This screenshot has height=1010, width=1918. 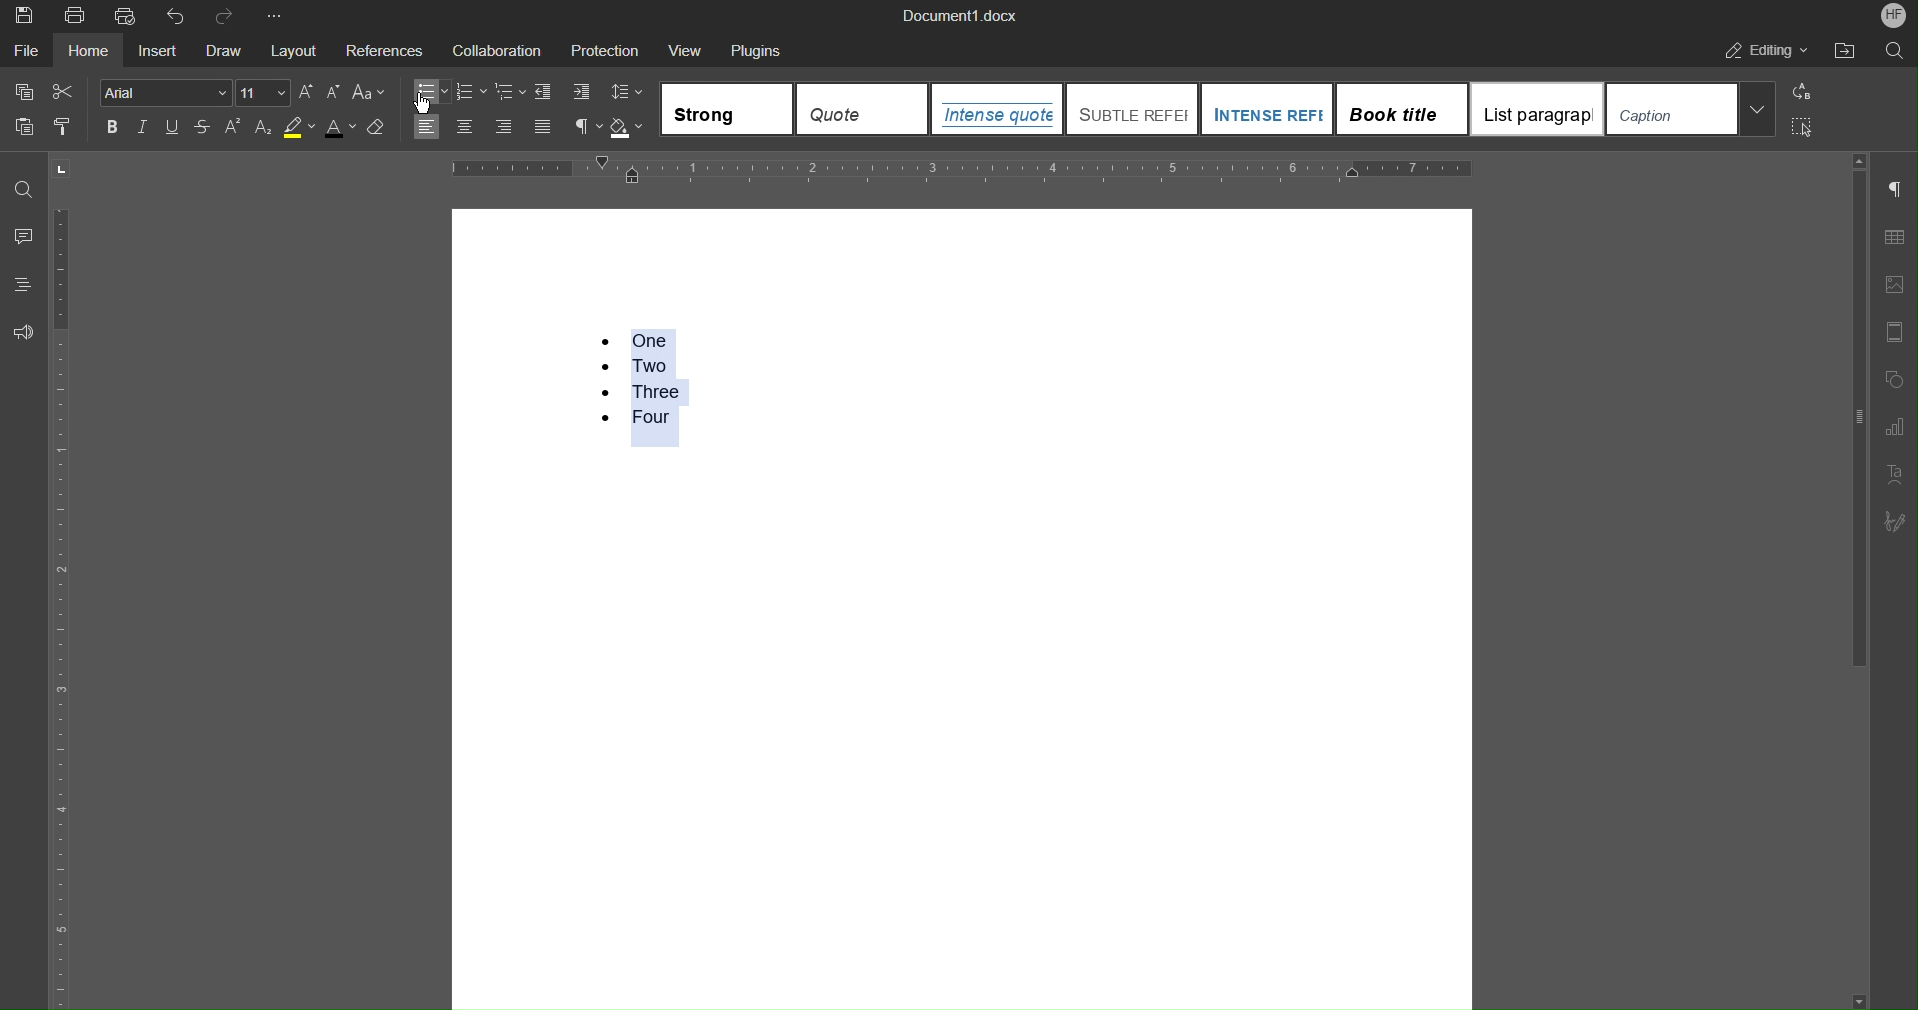 What do you see at coordinates (306, 93) in the screenshot?
I see `Increase Size` at bounding box center [306, 93].